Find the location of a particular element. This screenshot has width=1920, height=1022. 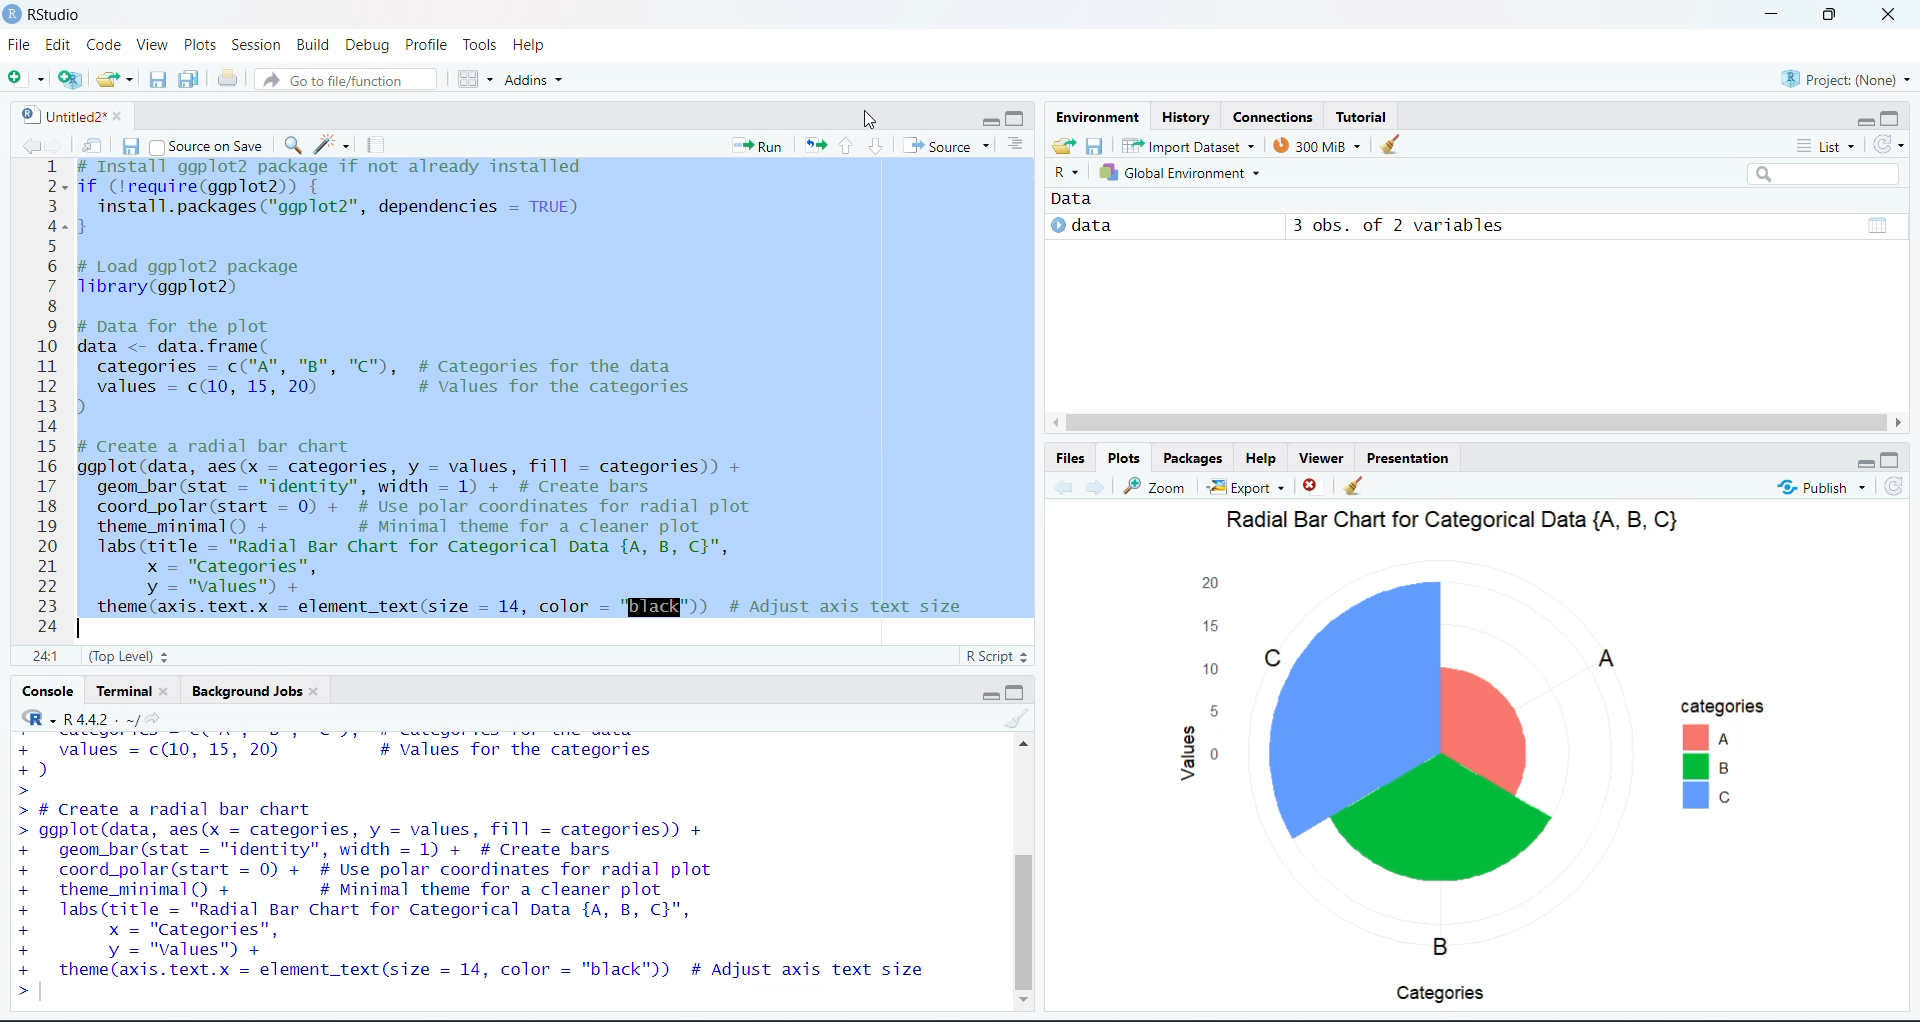

print the current file is located at coordinates (224, 79).